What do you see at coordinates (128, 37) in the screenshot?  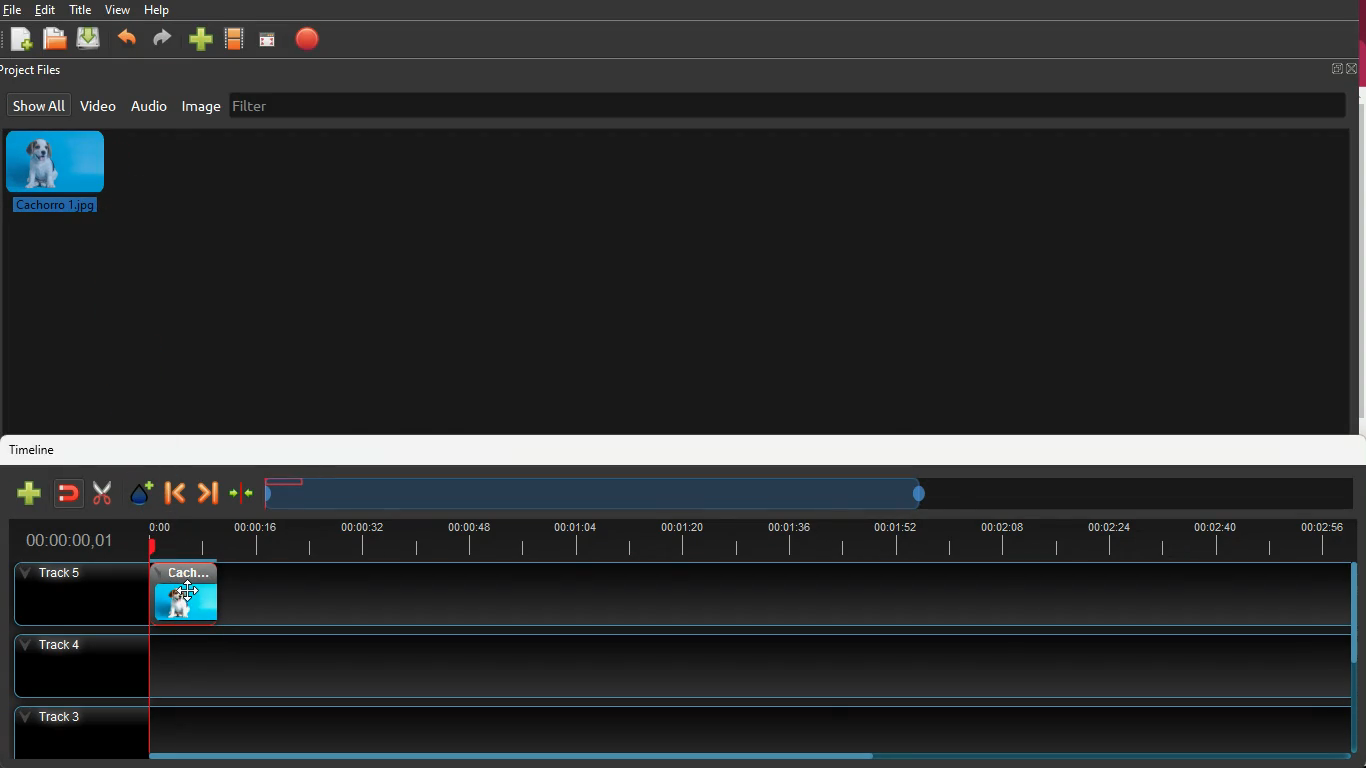 I see `backward` at bounding box center [128, 37].